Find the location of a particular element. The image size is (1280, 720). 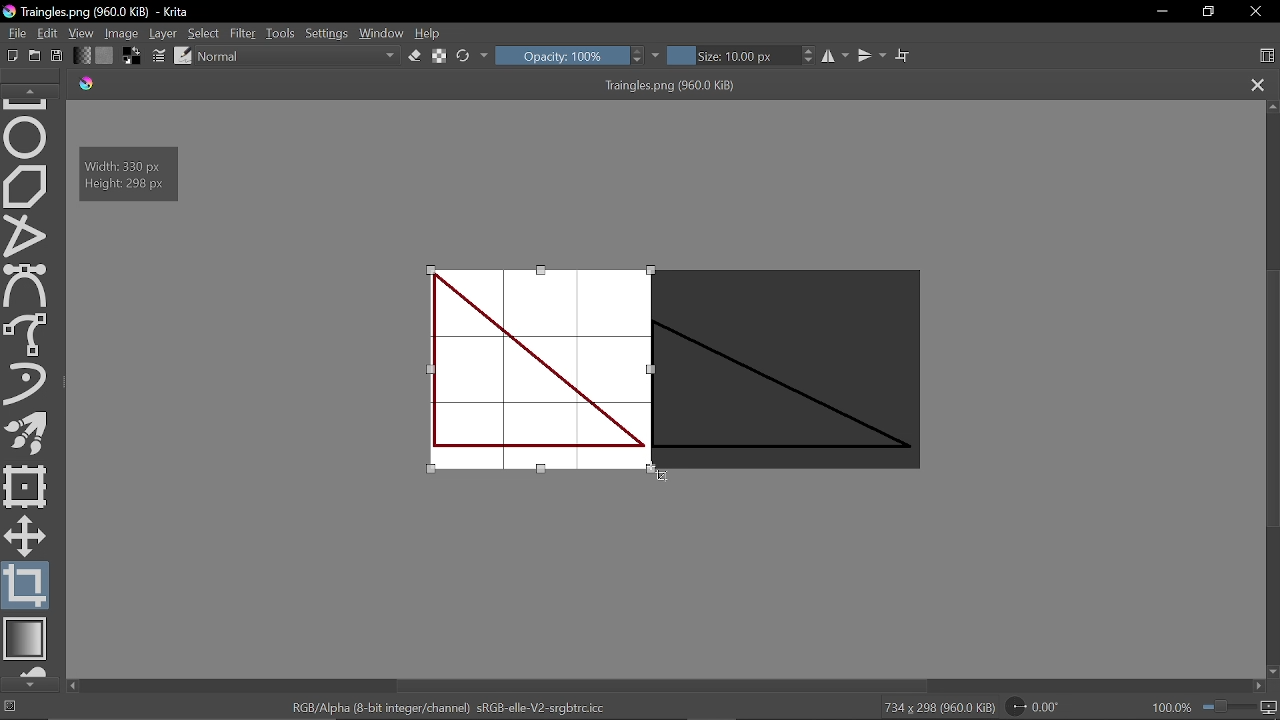

Polygon tool is located at coordinates (27, 187).